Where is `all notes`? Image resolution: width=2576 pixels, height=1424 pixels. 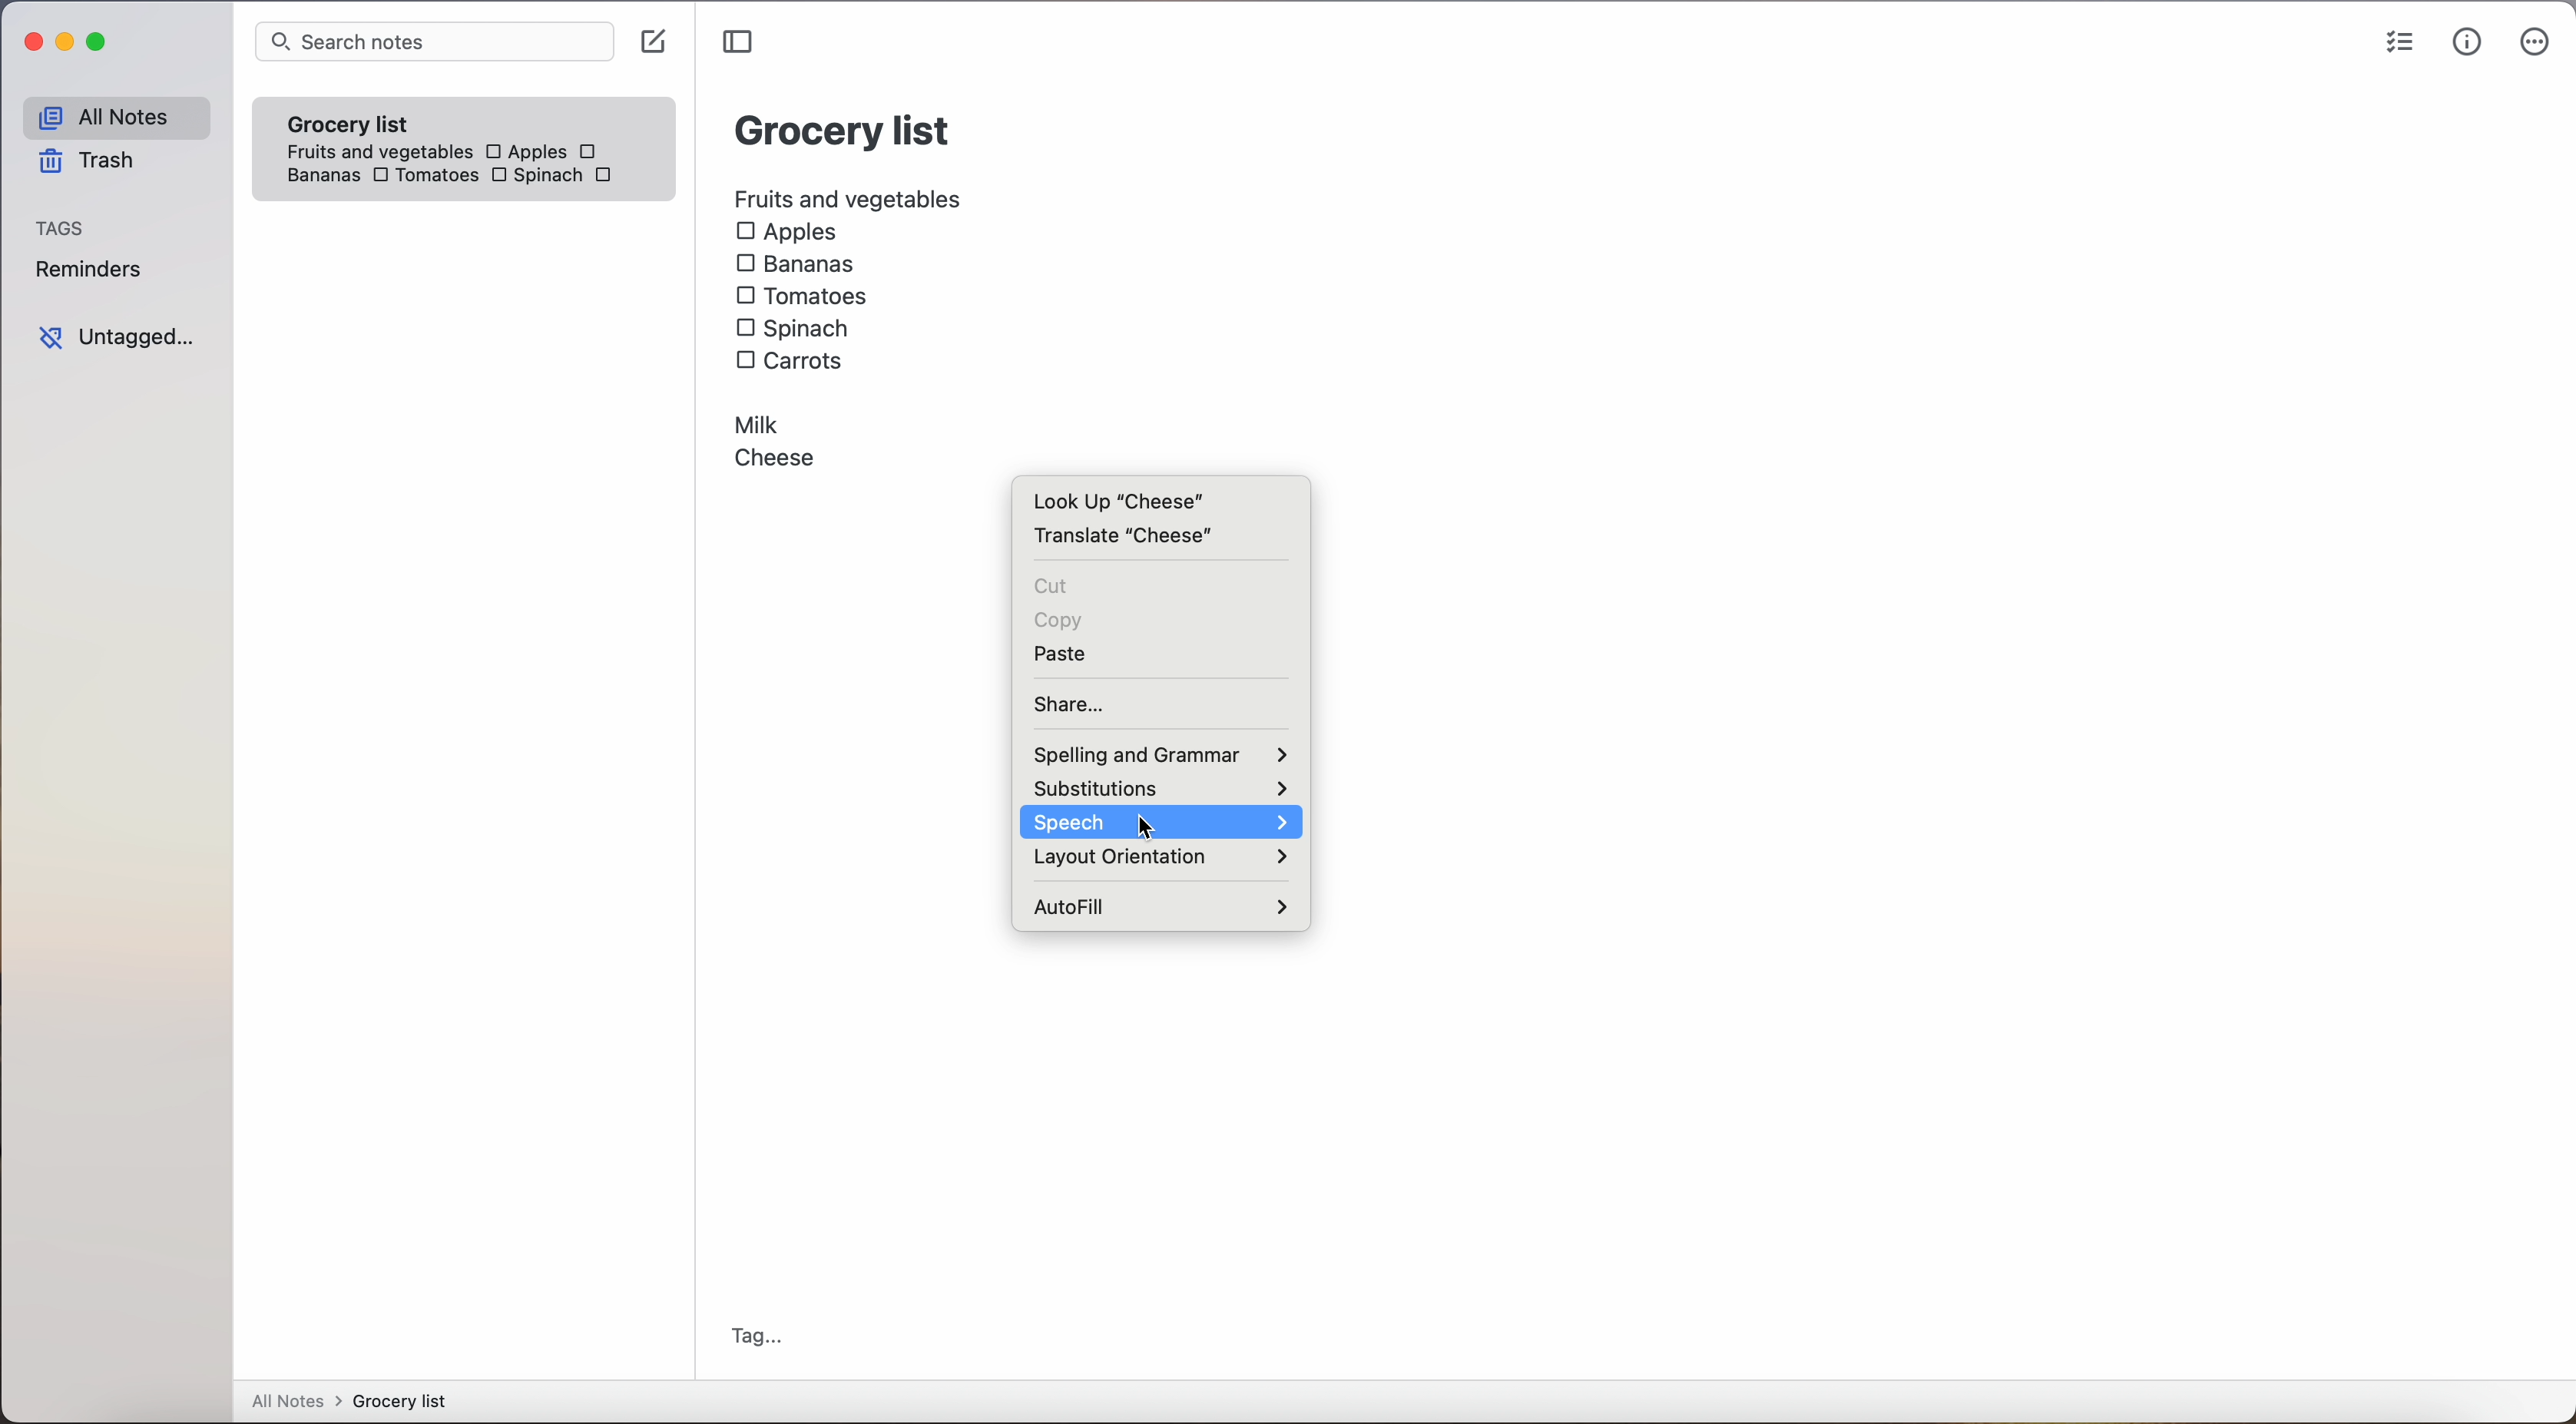 all notes is located at coordinates (348, 1402).